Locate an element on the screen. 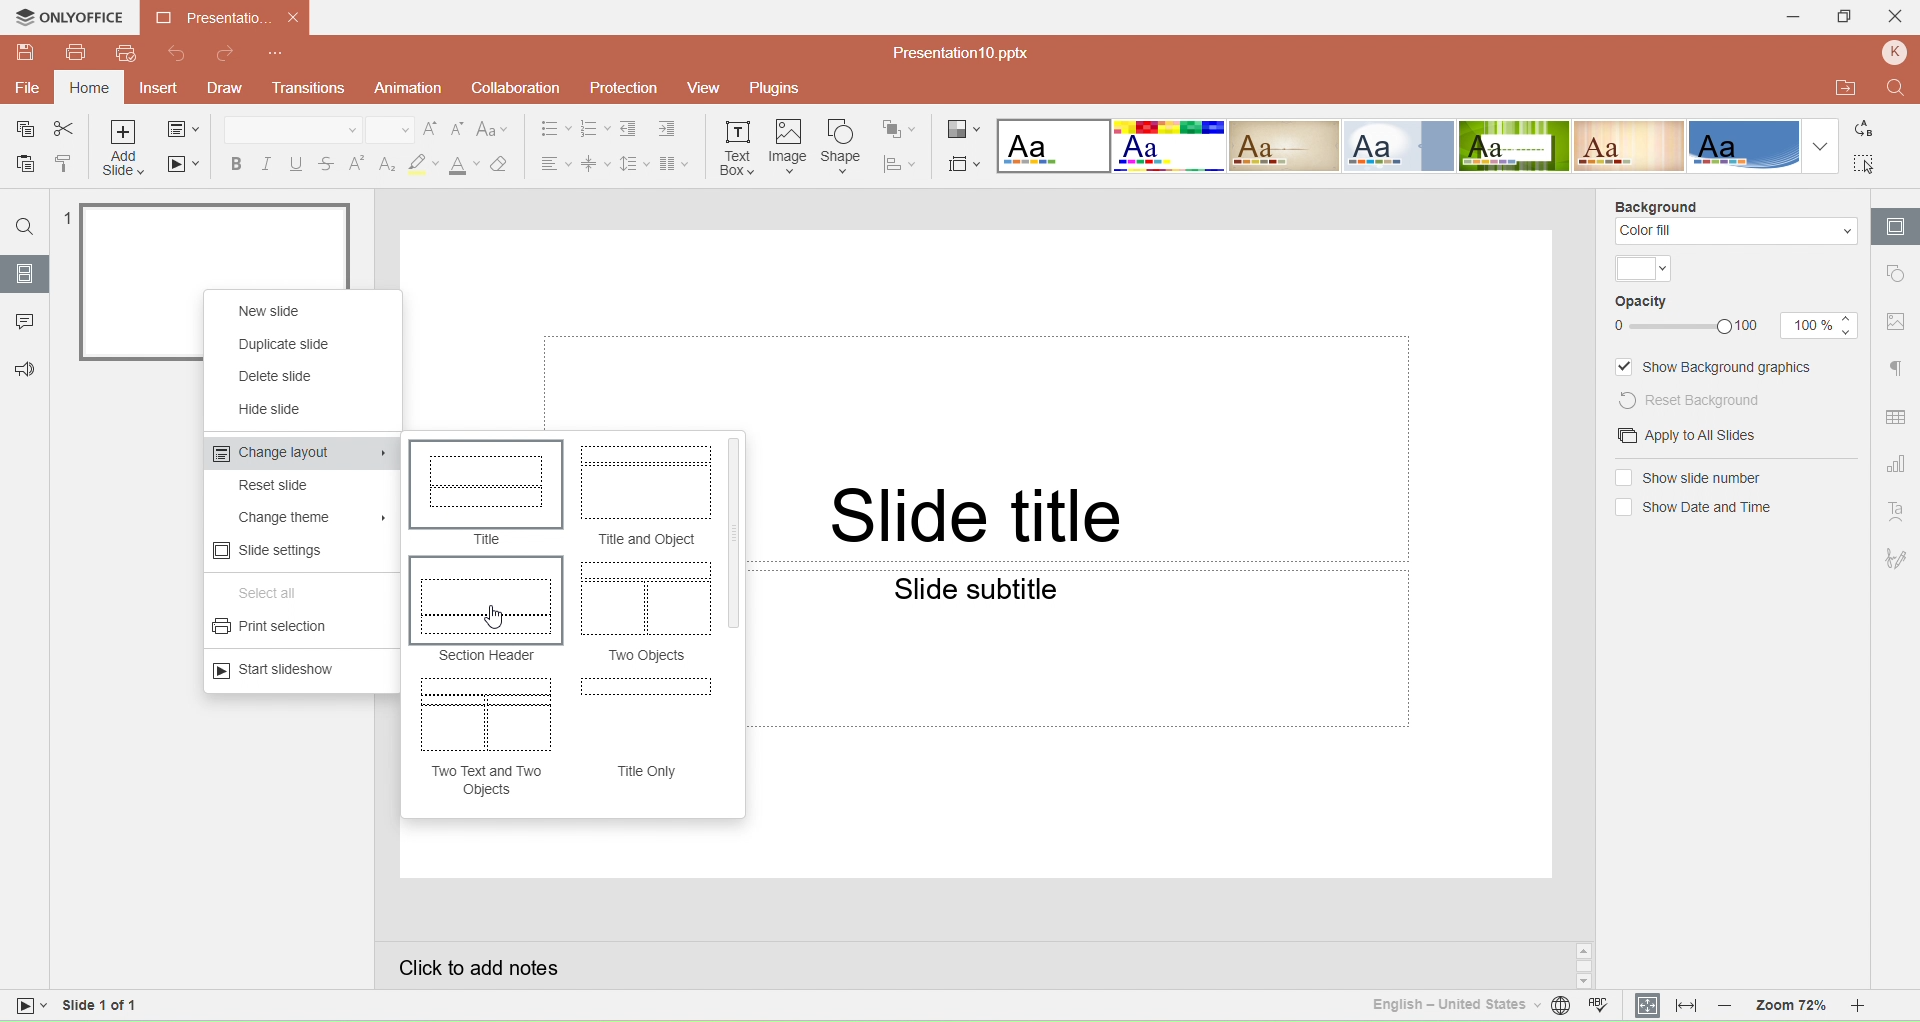  Cursor is located at coordinates (499, 618).